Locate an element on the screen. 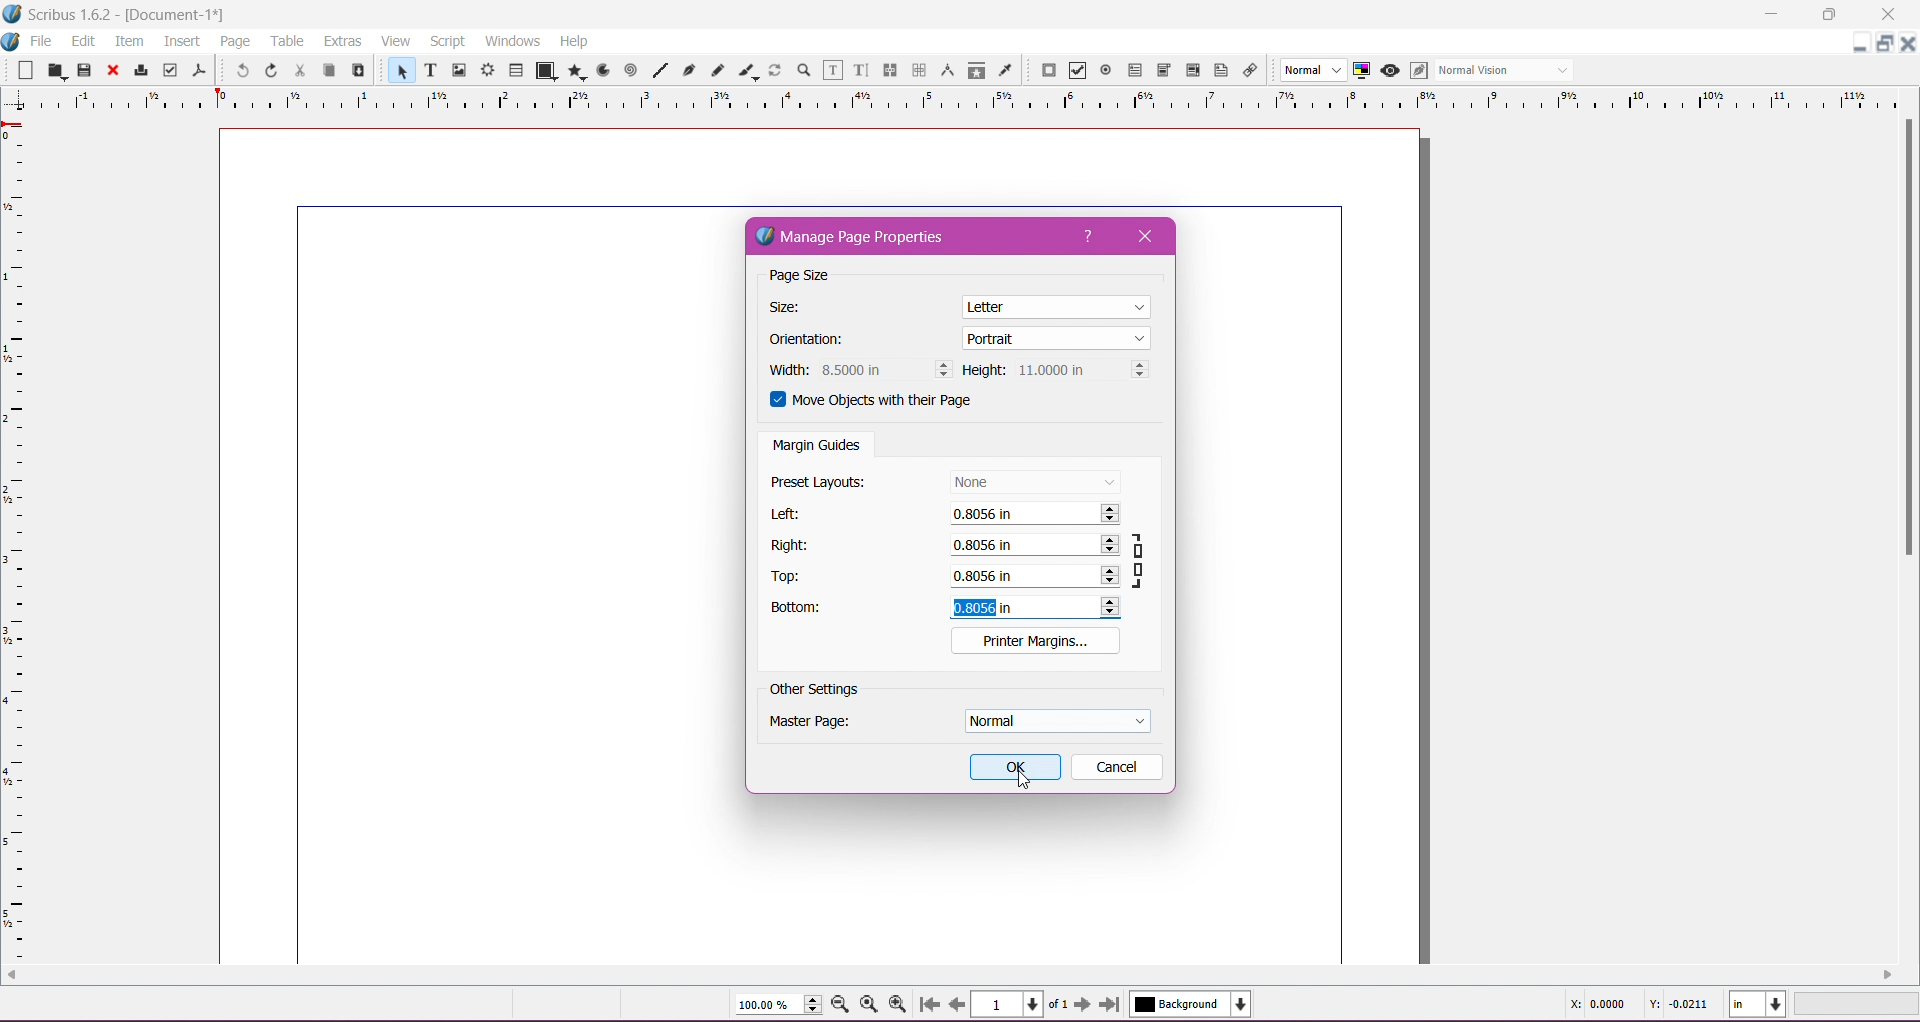 This screenshot has width=1920, height=1022. Arc is located at coordinates (602, 70).